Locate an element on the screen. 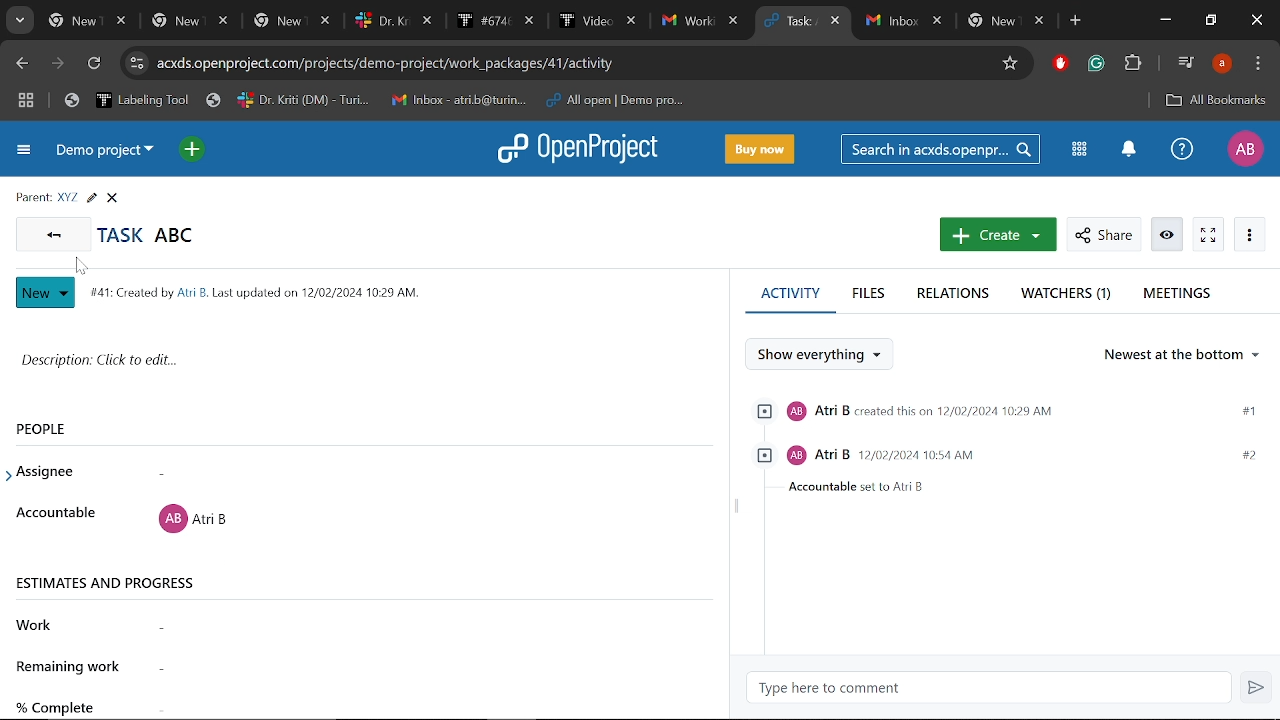 The image size is (1280, 720). Activate zen mode is located at coordinates (1209, 234).